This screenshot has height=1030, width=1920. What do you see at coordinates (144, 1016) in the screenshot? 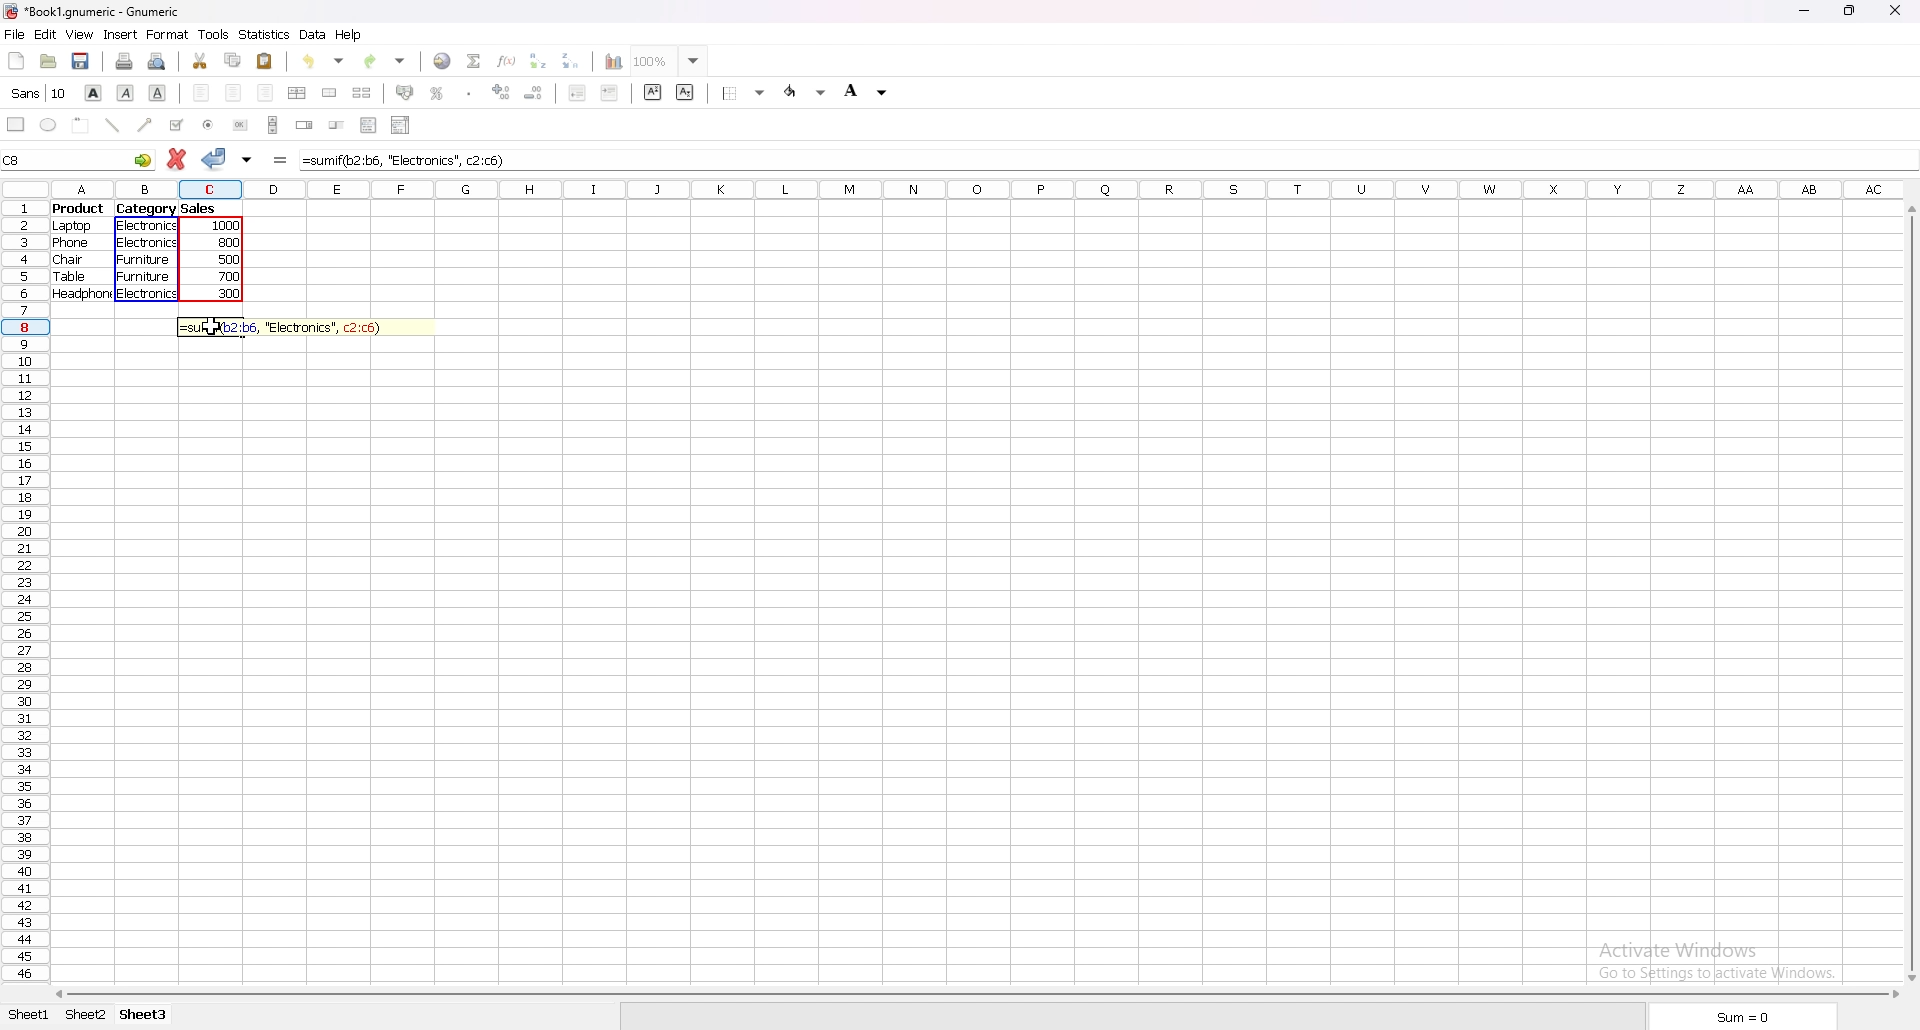
I see `sheet 3` at bounding box center [144, 1016].